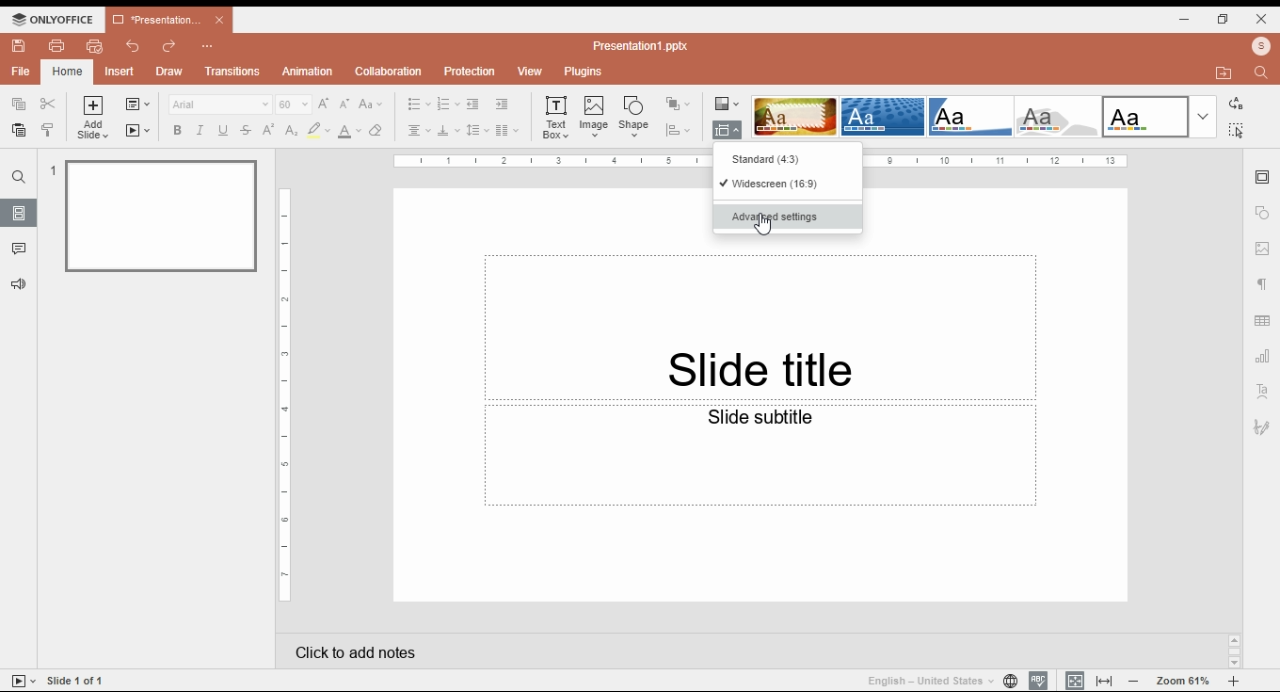 The image size is (1280, 692). I want to click on redo, so click(170, 47).